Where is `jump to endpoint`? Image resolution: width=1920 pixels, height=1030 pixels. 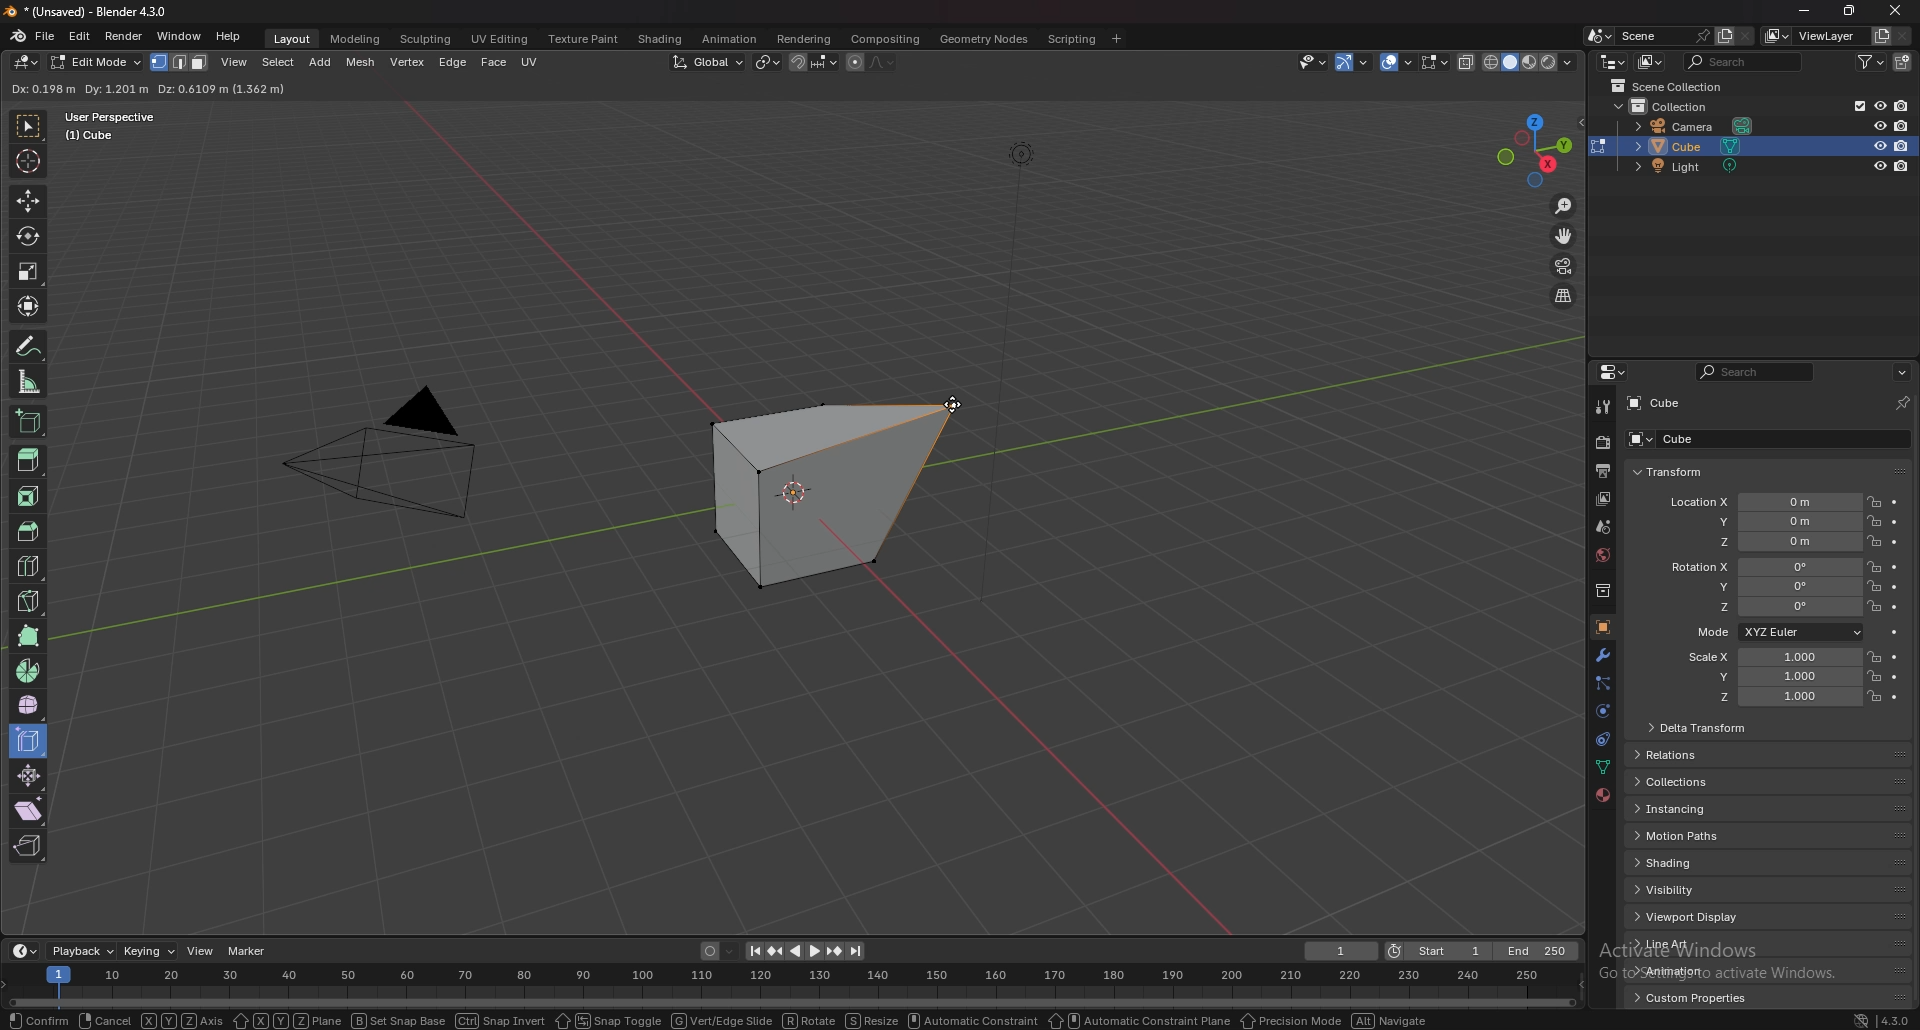
jump to endpoint is located at coordinates (857, 952).